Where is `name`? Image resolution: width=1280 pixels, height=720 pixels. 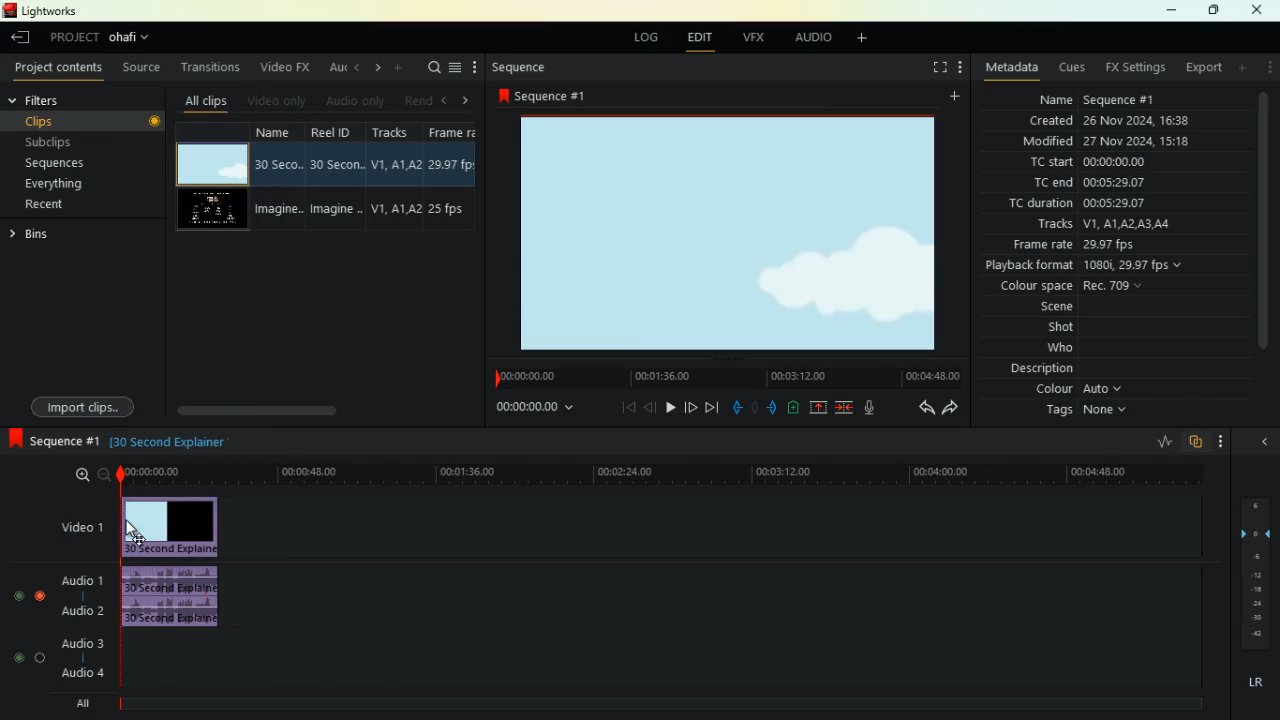
name is located at coordinates (1092, 99).